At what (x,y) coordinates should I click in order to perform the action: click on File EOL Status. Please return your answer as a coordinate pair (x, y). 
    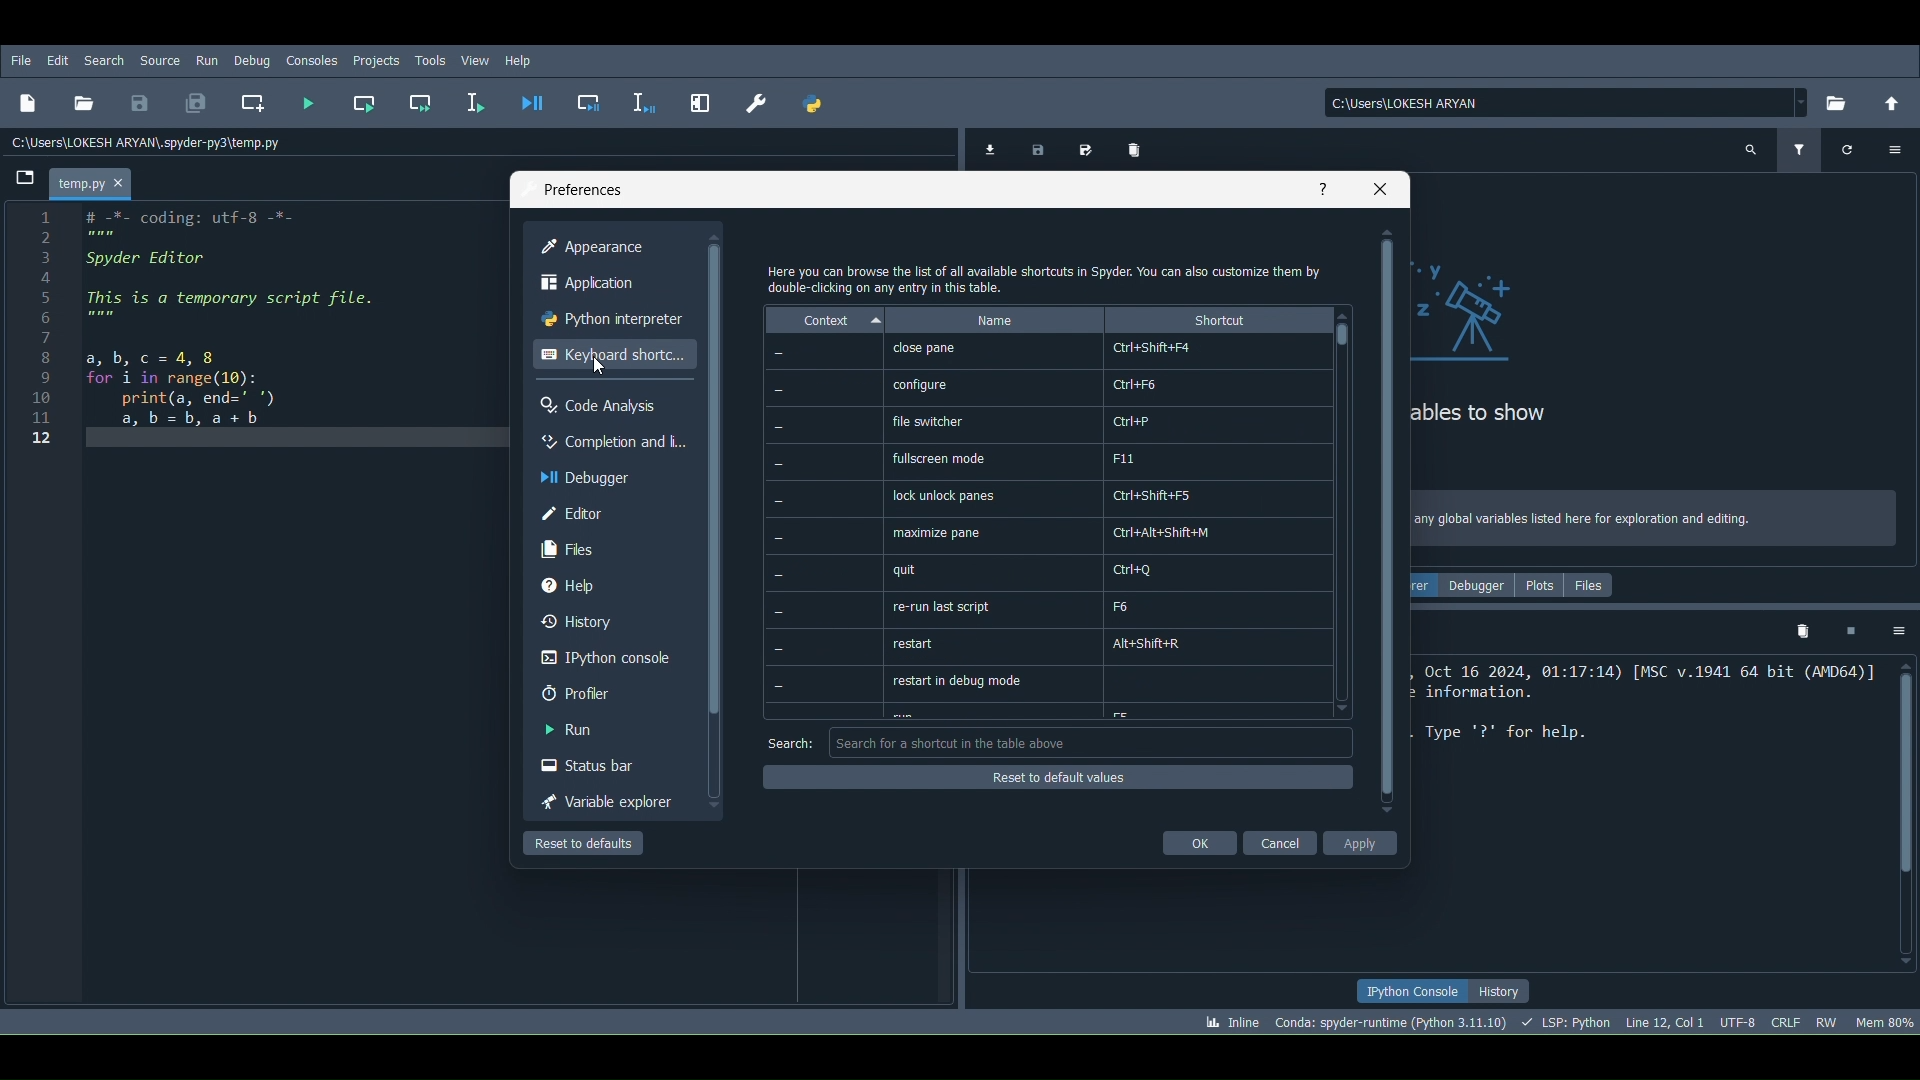
    Looking at the image, I should click on (1787, 1018).